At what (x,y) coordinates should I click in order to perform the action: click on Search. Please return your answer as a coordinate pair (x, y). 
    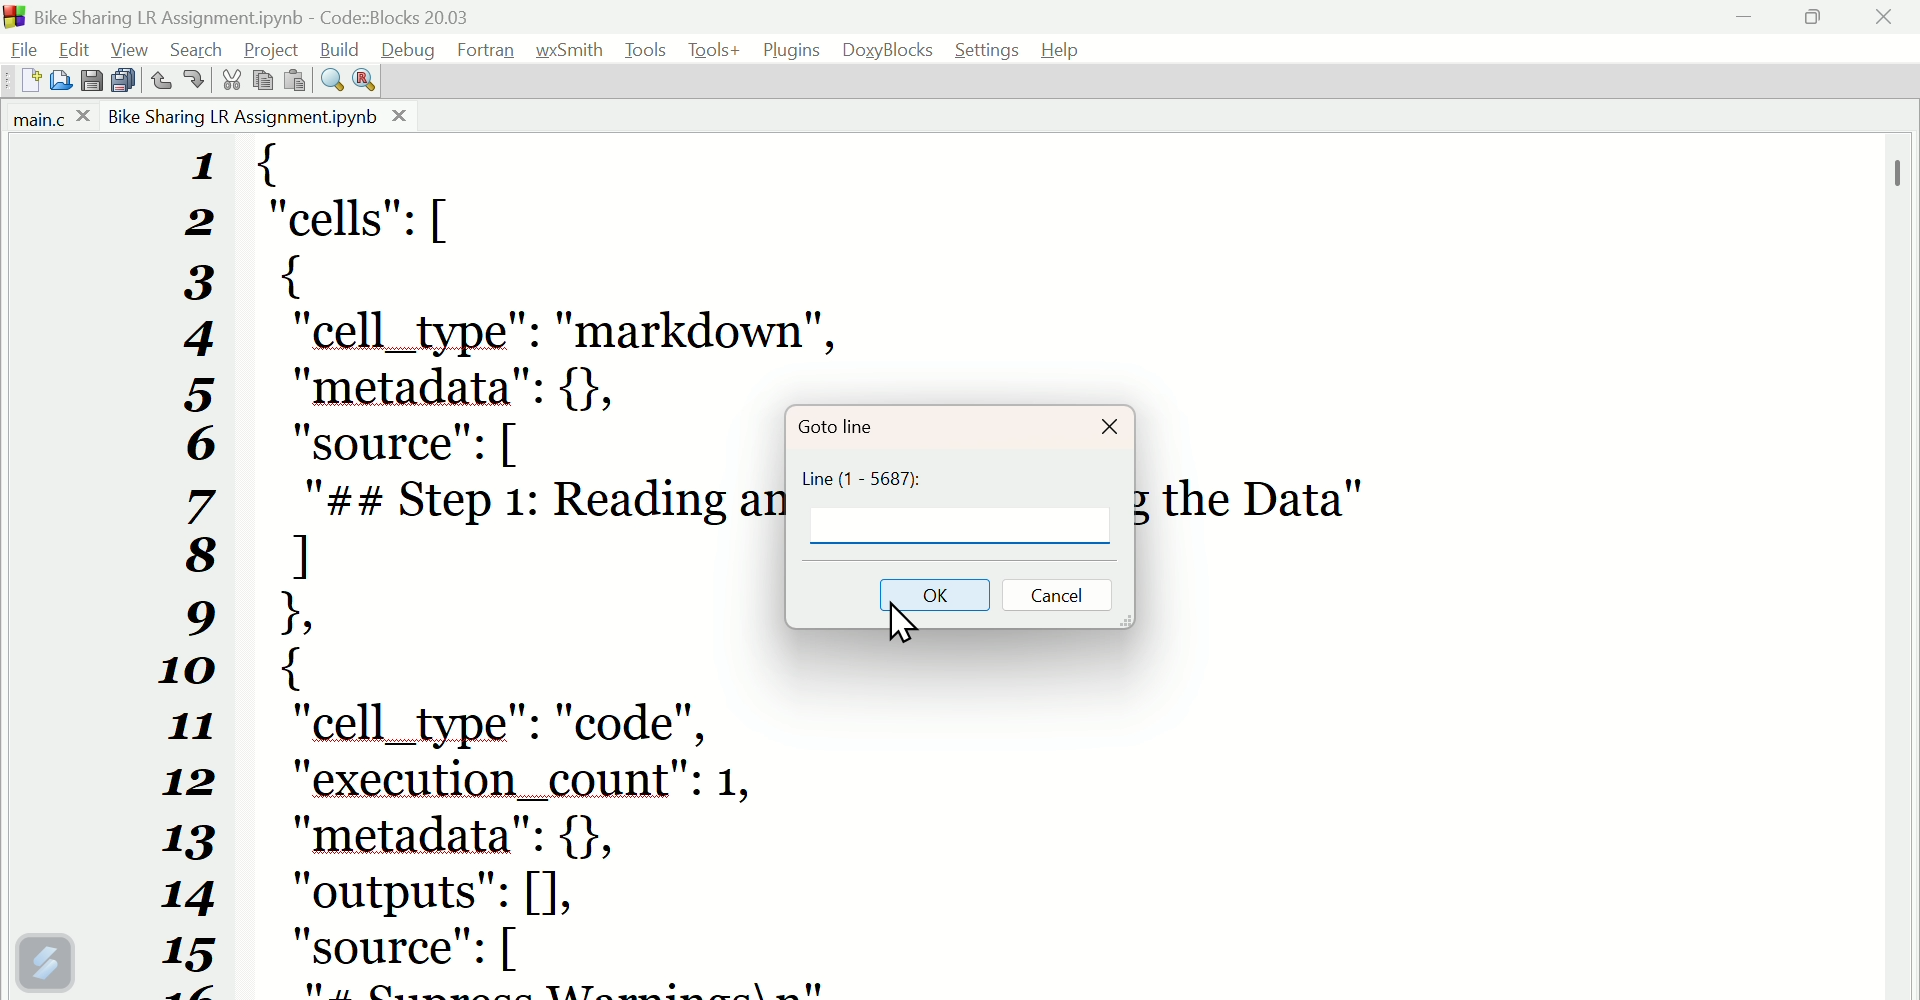
    Looking at the image, I should click on (202, 46).